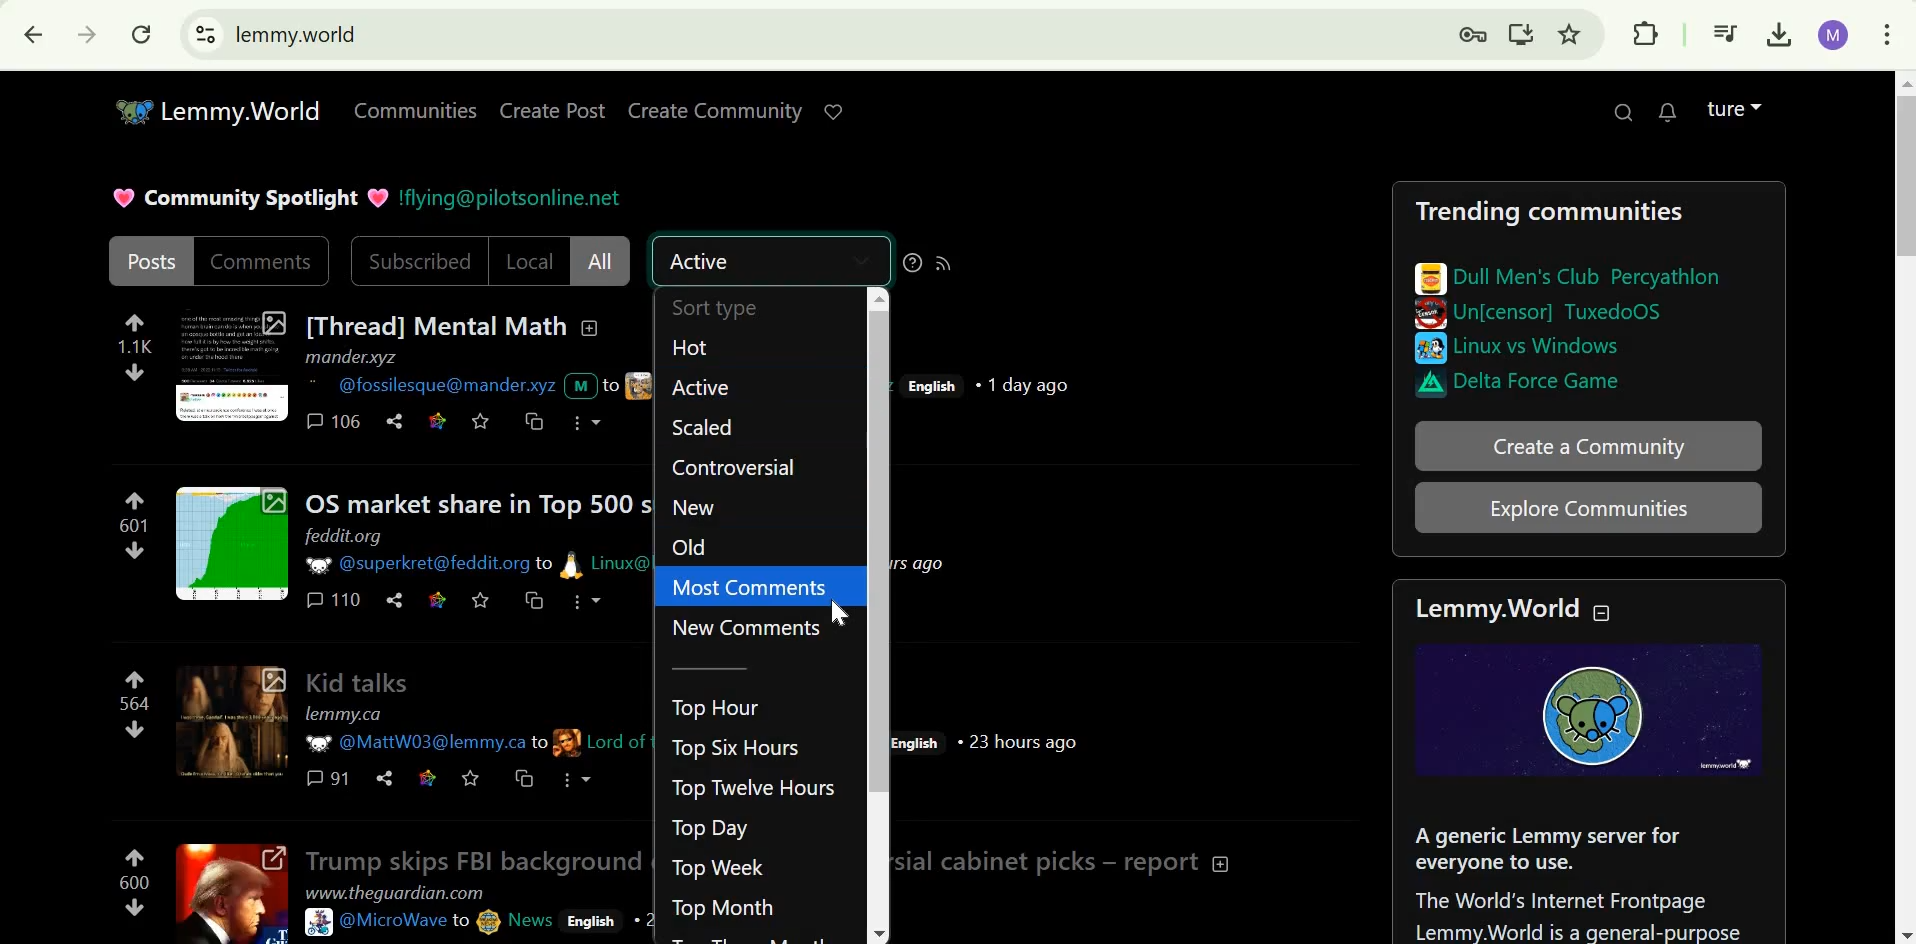  What do you see at coordinates (426, 777) in the screenshot?
I see `Link` at bounding box center [426, 777].